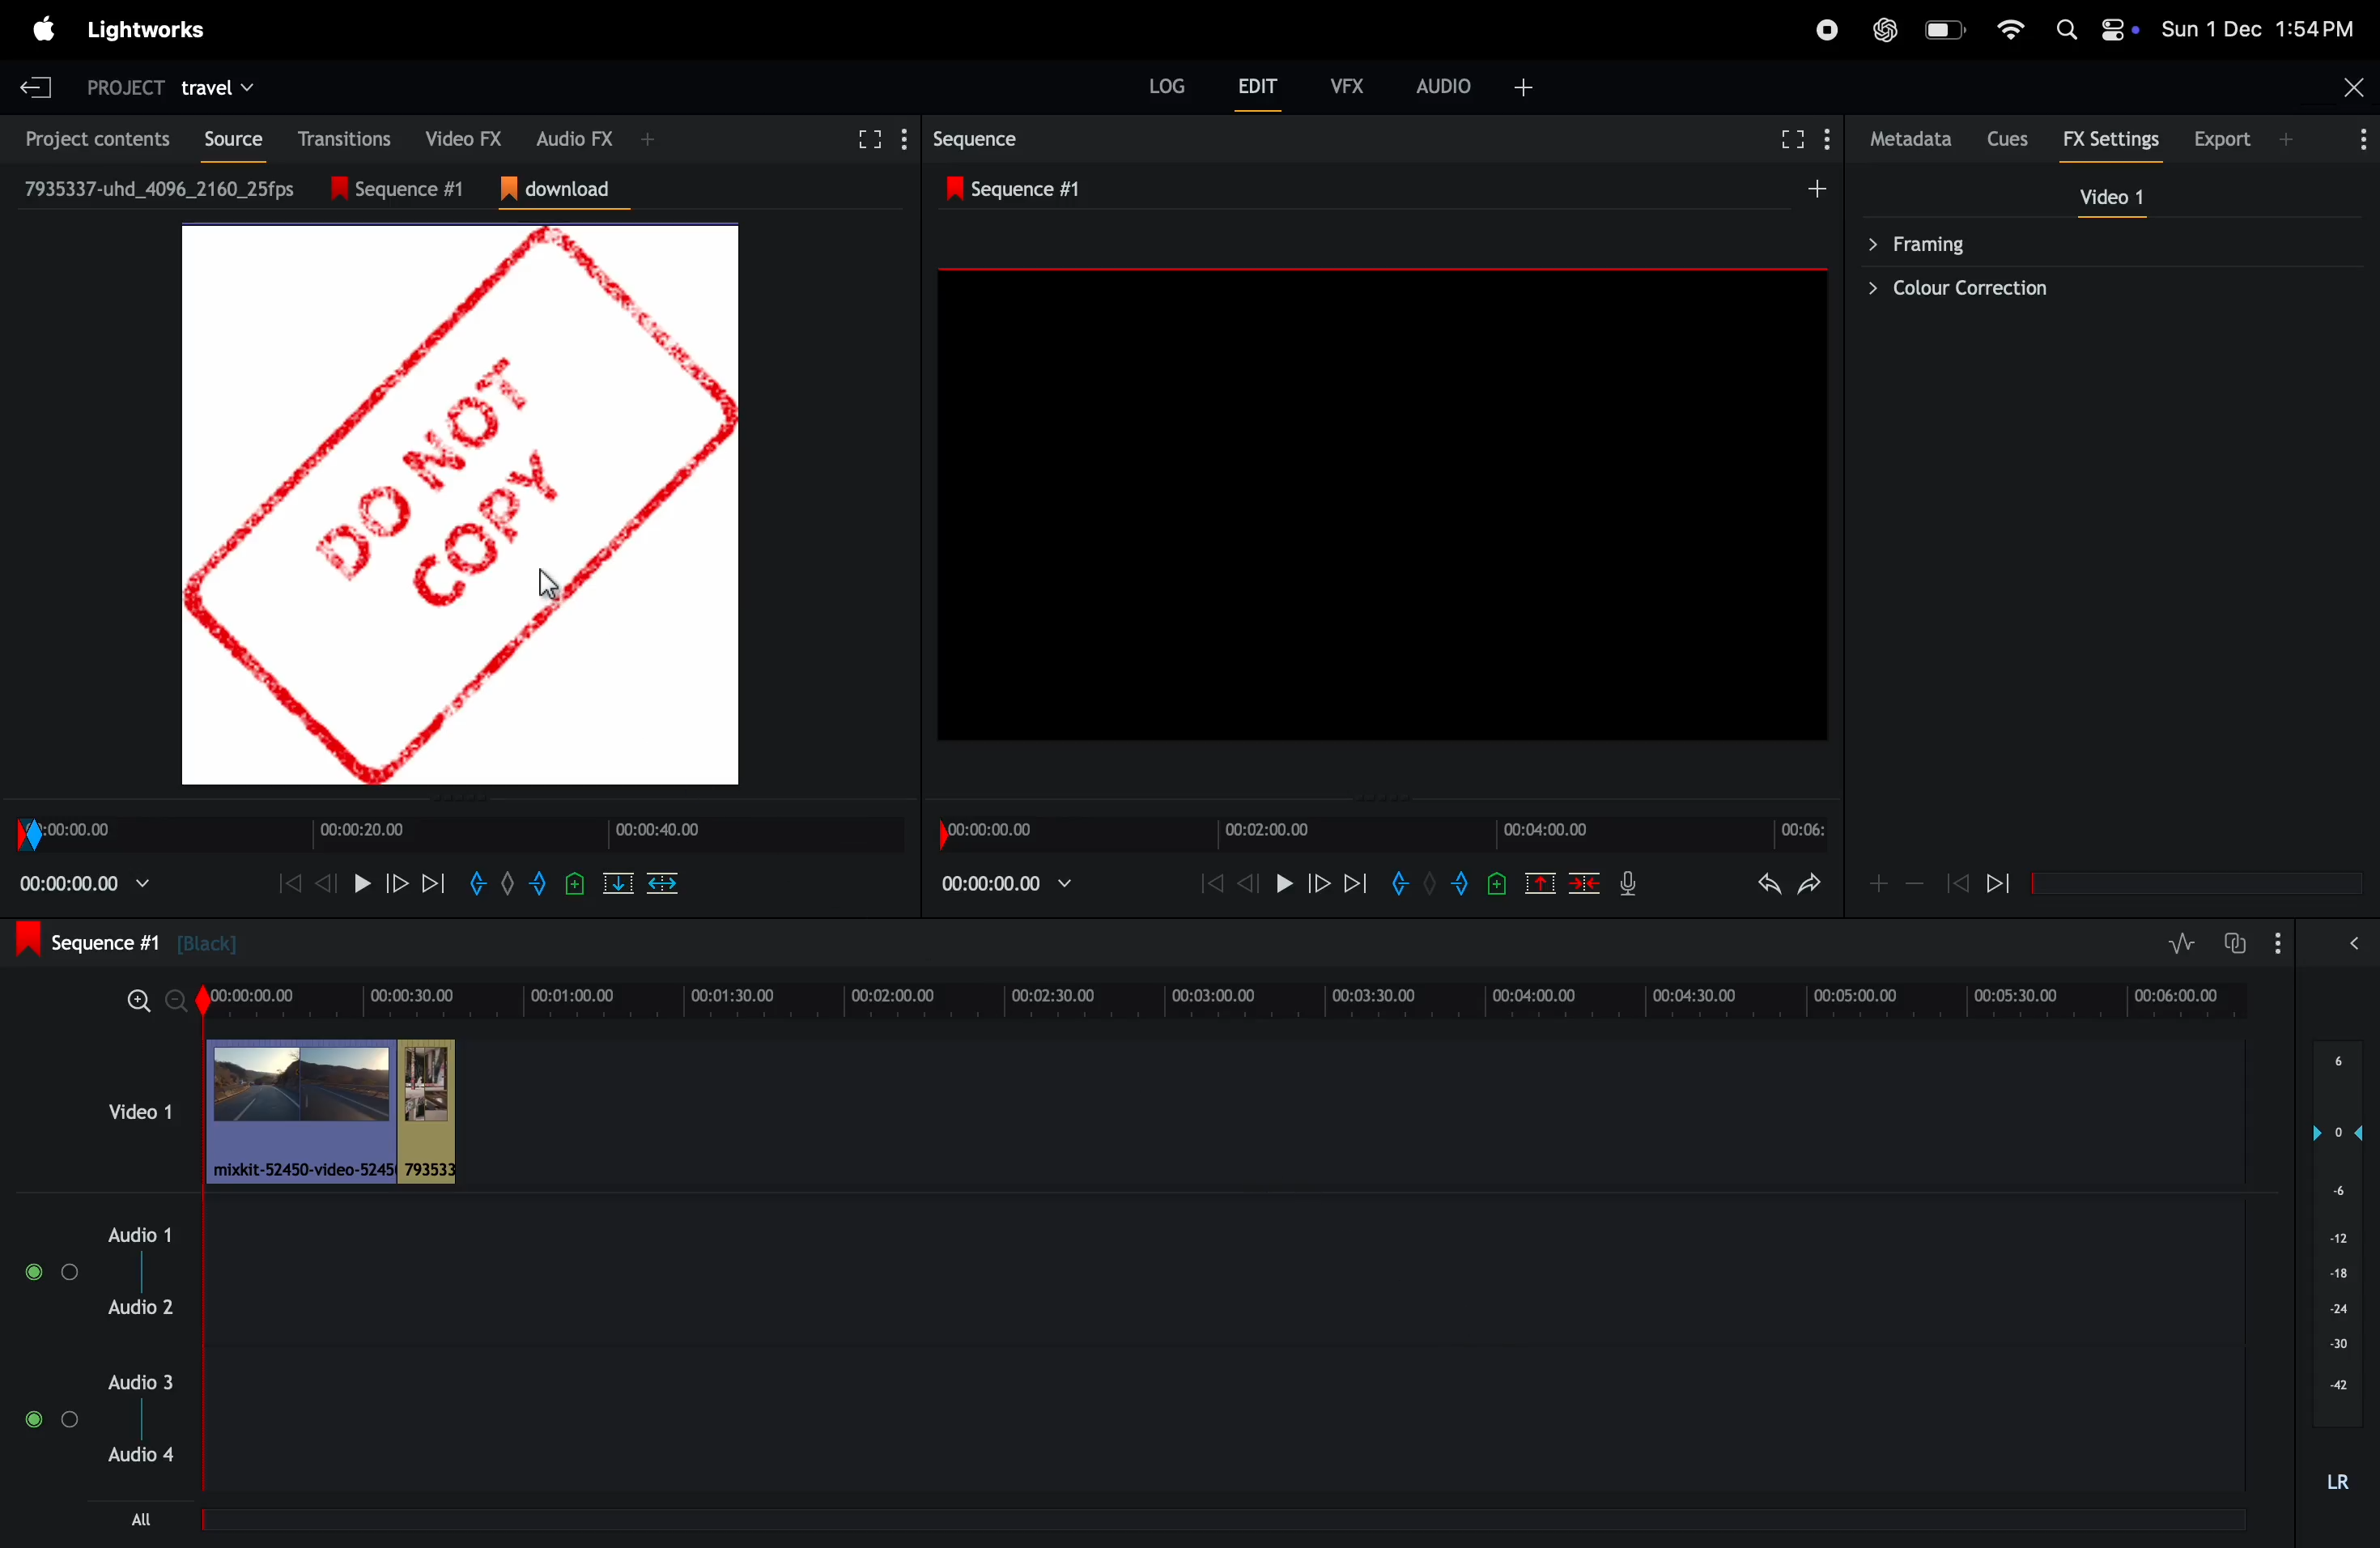 This screenshot has height=1548, width=2380. I want to click on record, so click(1827, 30).